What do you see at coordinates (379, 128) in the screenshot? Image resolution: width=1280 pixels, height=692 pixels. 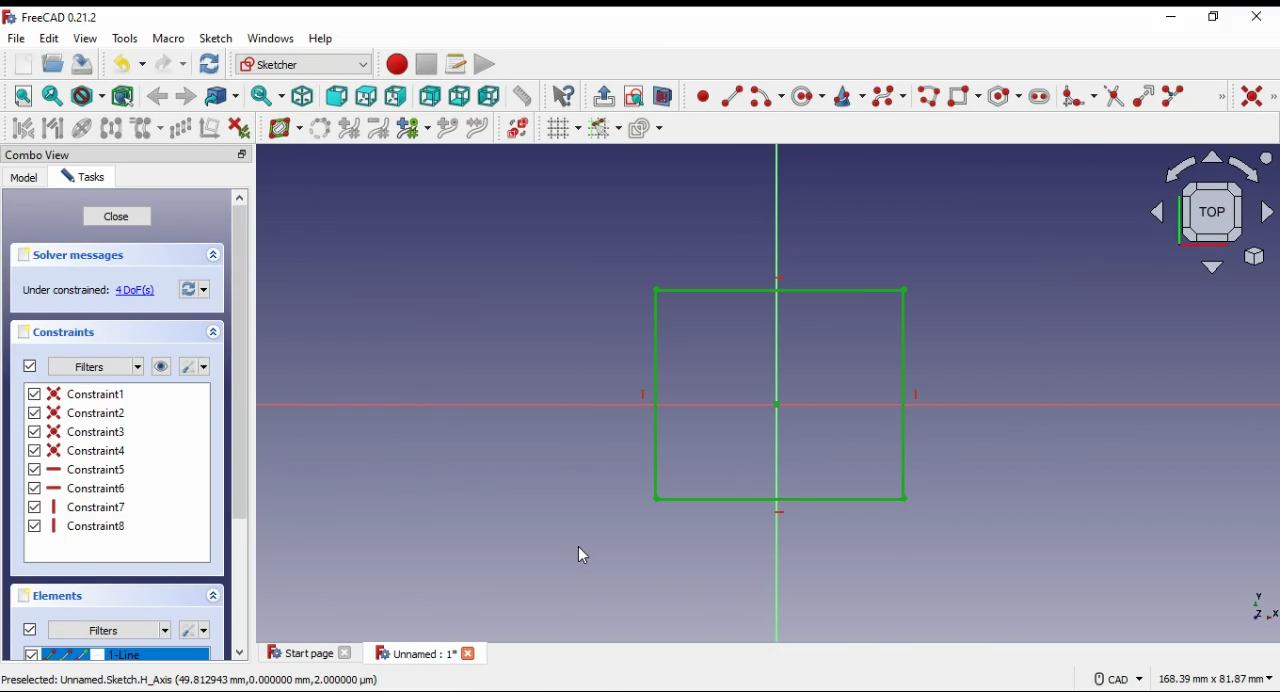 I see `decrease bspline degree` at bounding box center [379, 128].